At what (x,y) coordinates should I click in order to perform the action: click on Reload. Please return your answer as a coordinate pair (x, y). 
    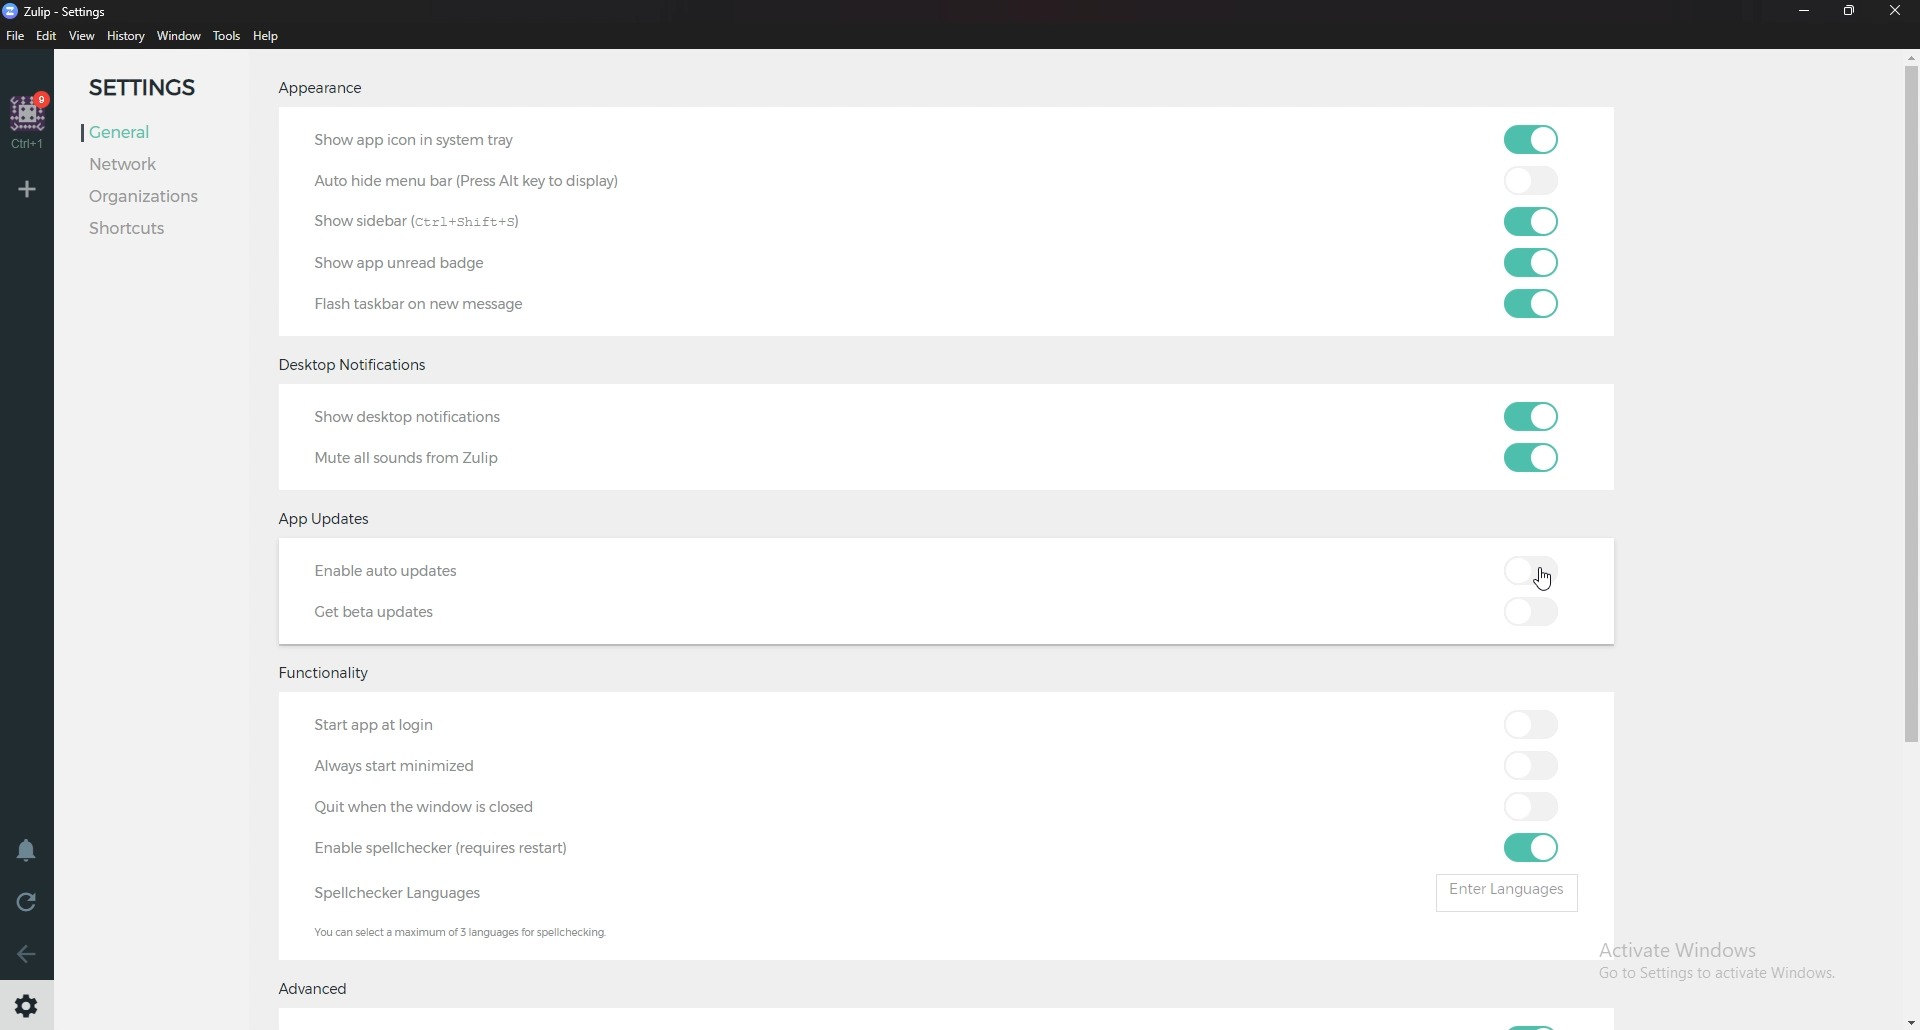
    Looking at the image, I should click on (30, 900).